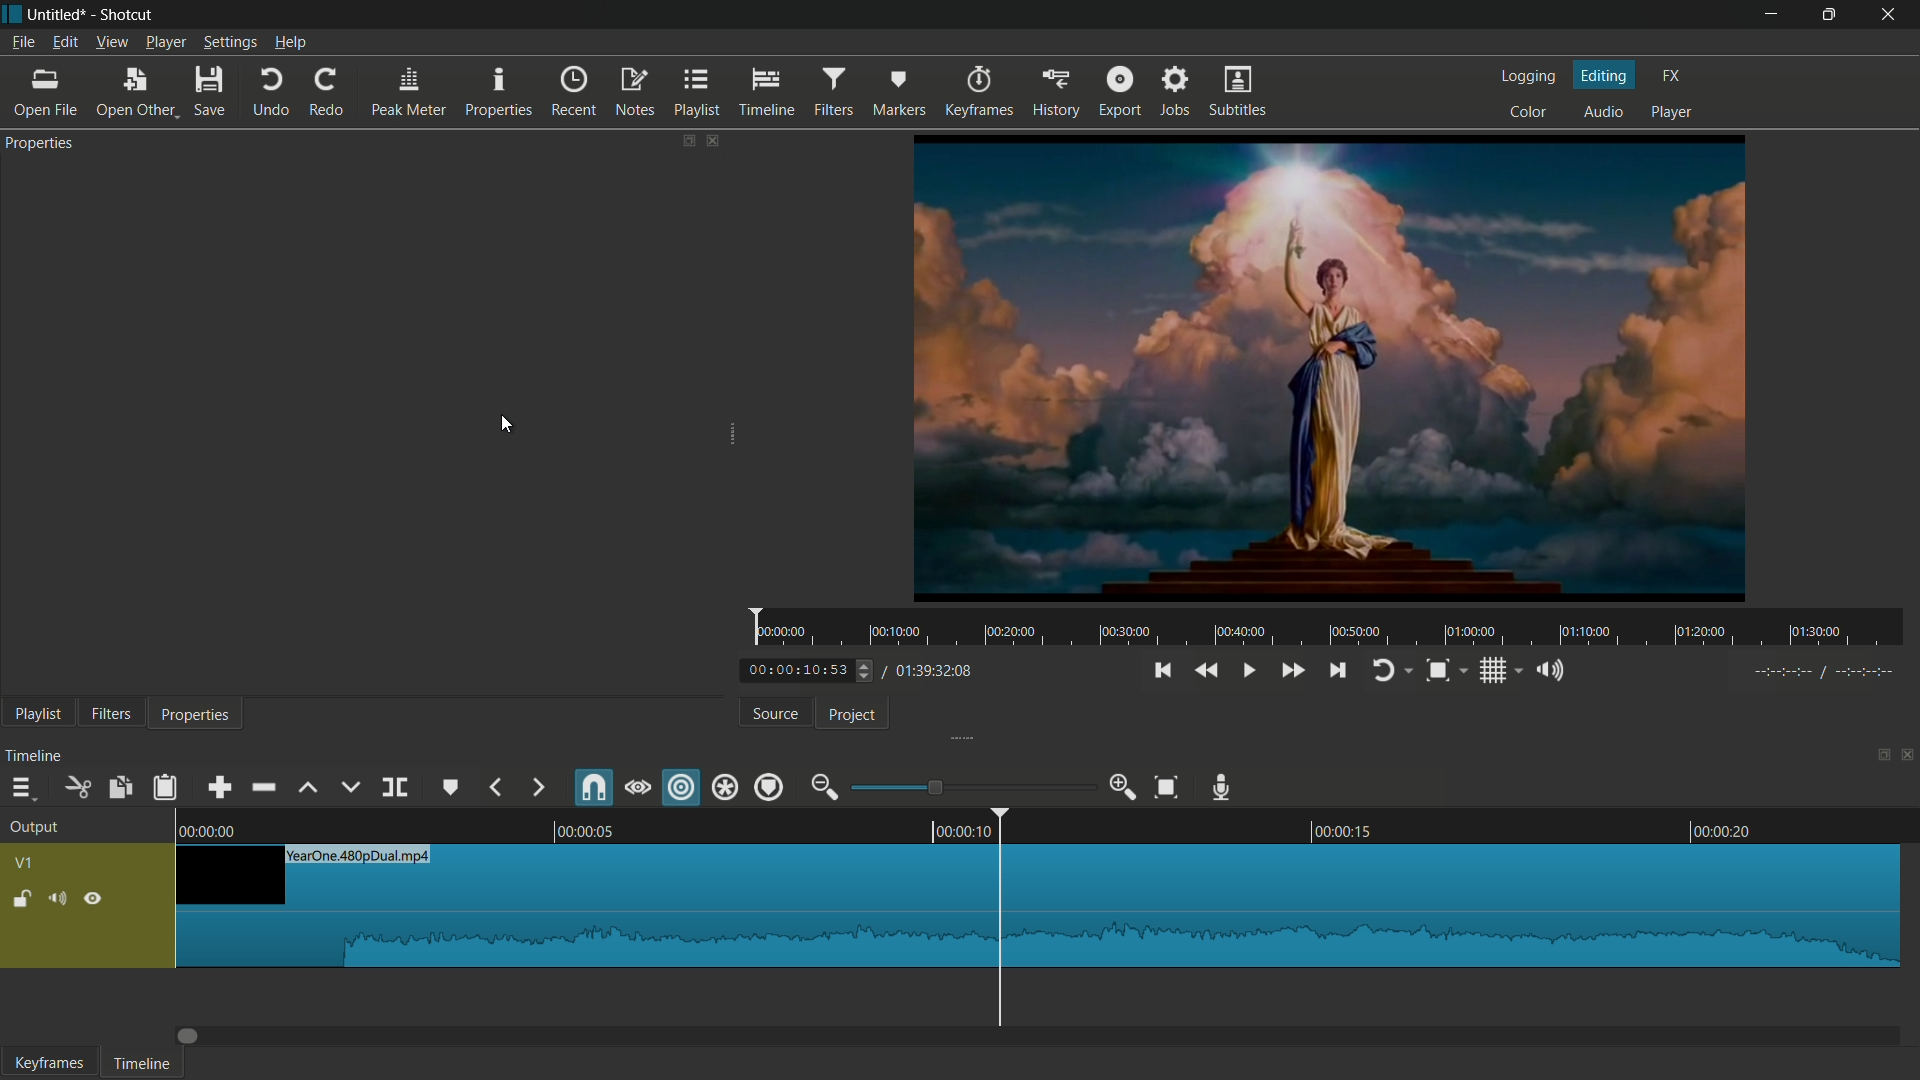 This screenshot has width=1920, height=1080. Describe the element at coordinates (712, 140) in the screenshot. I see `close properties` at that location.